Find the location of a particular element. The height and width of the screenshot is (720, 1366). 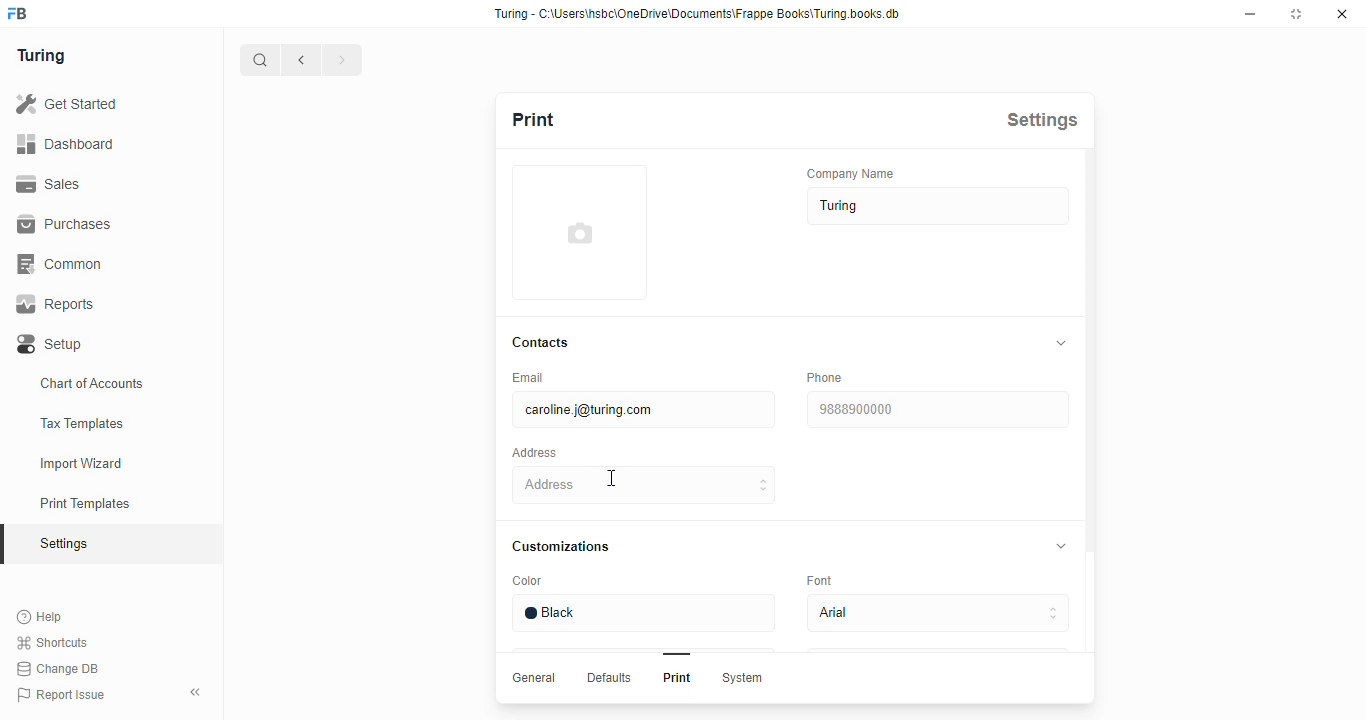

help is located at coordinates (41, 617).